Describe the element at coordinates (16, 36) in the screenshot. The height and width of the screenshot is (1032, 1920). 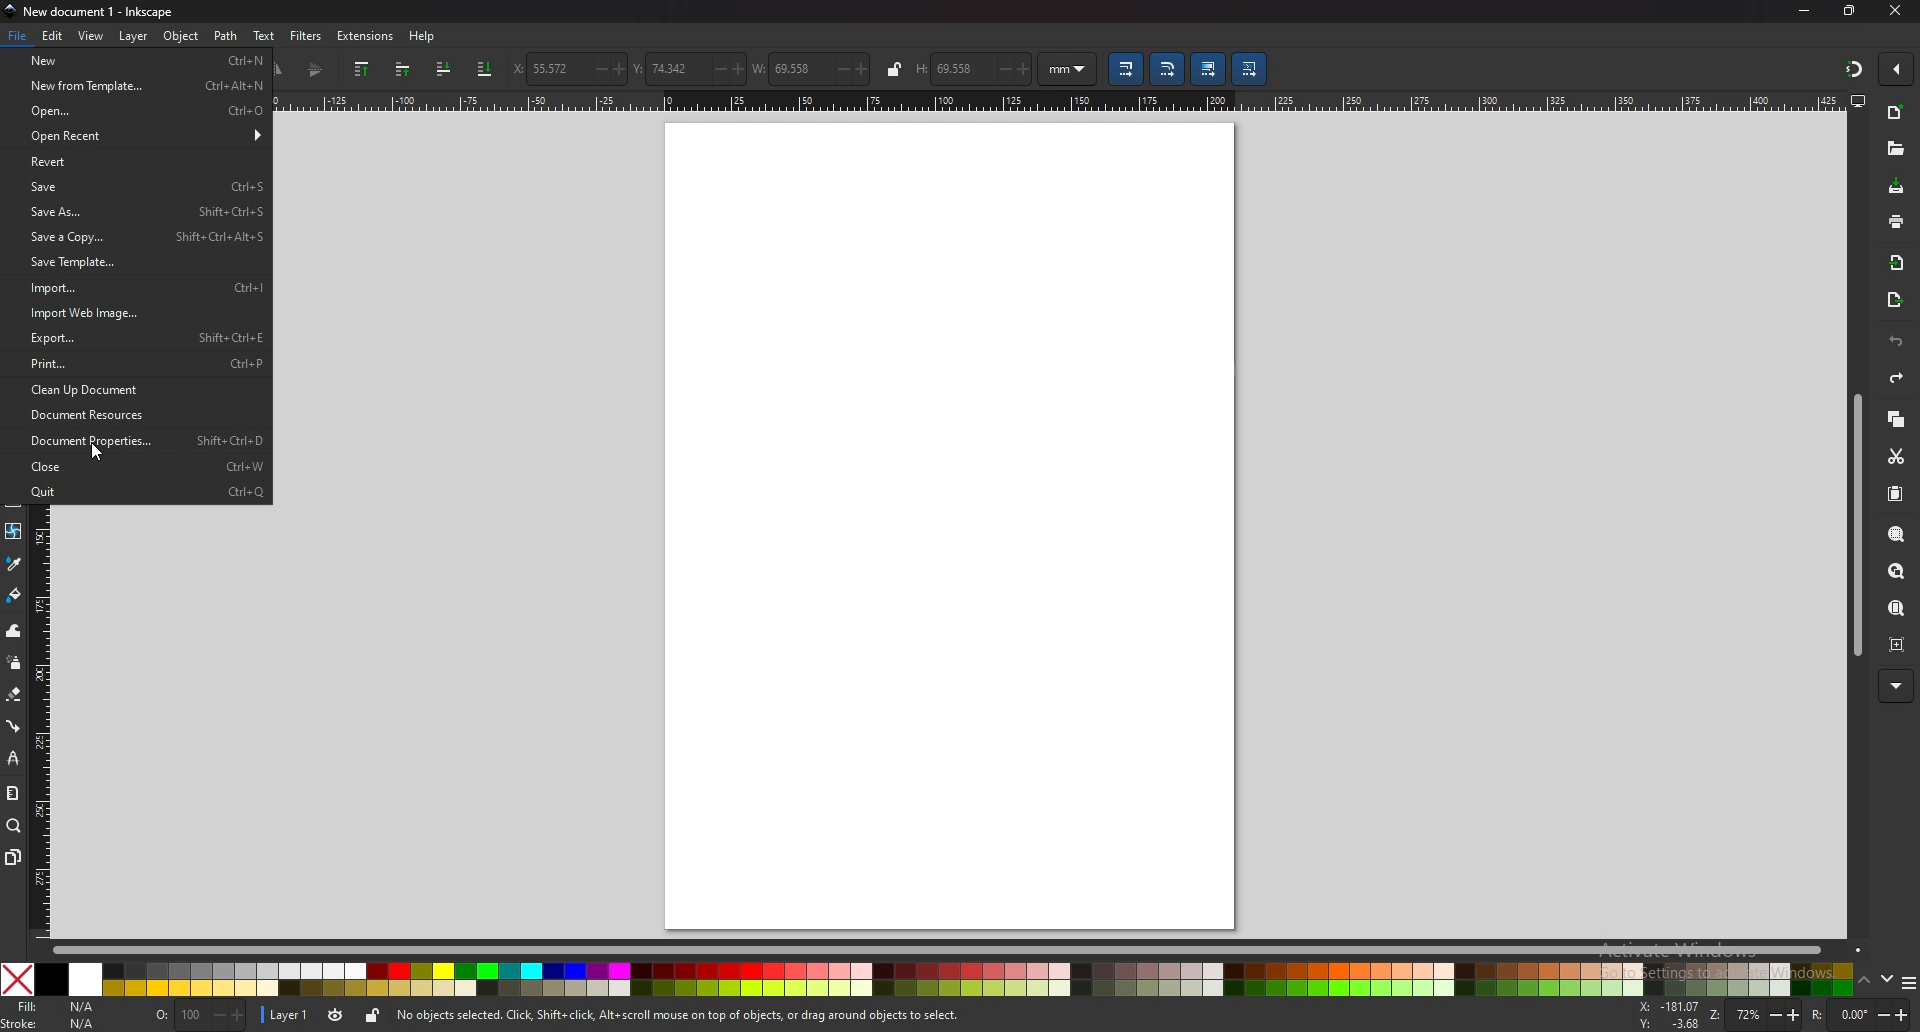
I see `File` at that location.